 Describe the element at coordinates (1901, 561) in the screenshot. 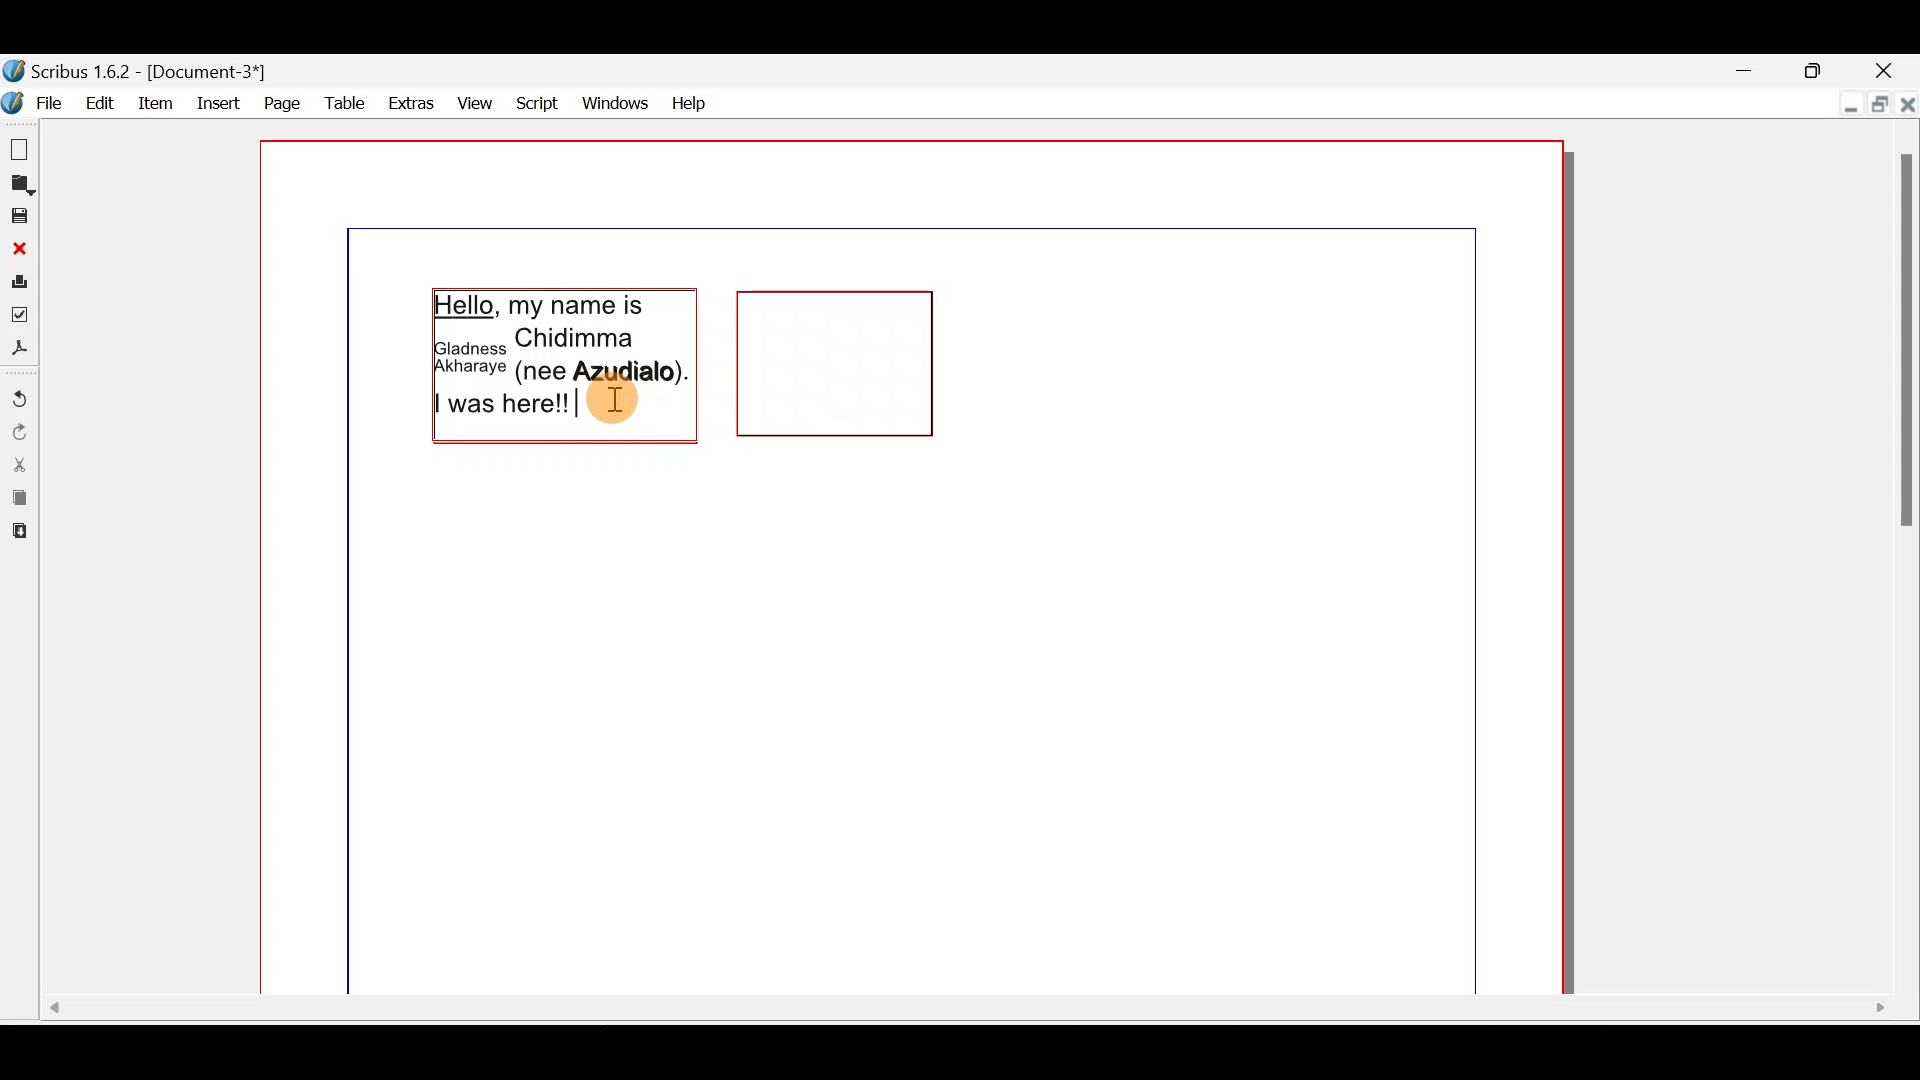

I see `Scroll bar` at that location.